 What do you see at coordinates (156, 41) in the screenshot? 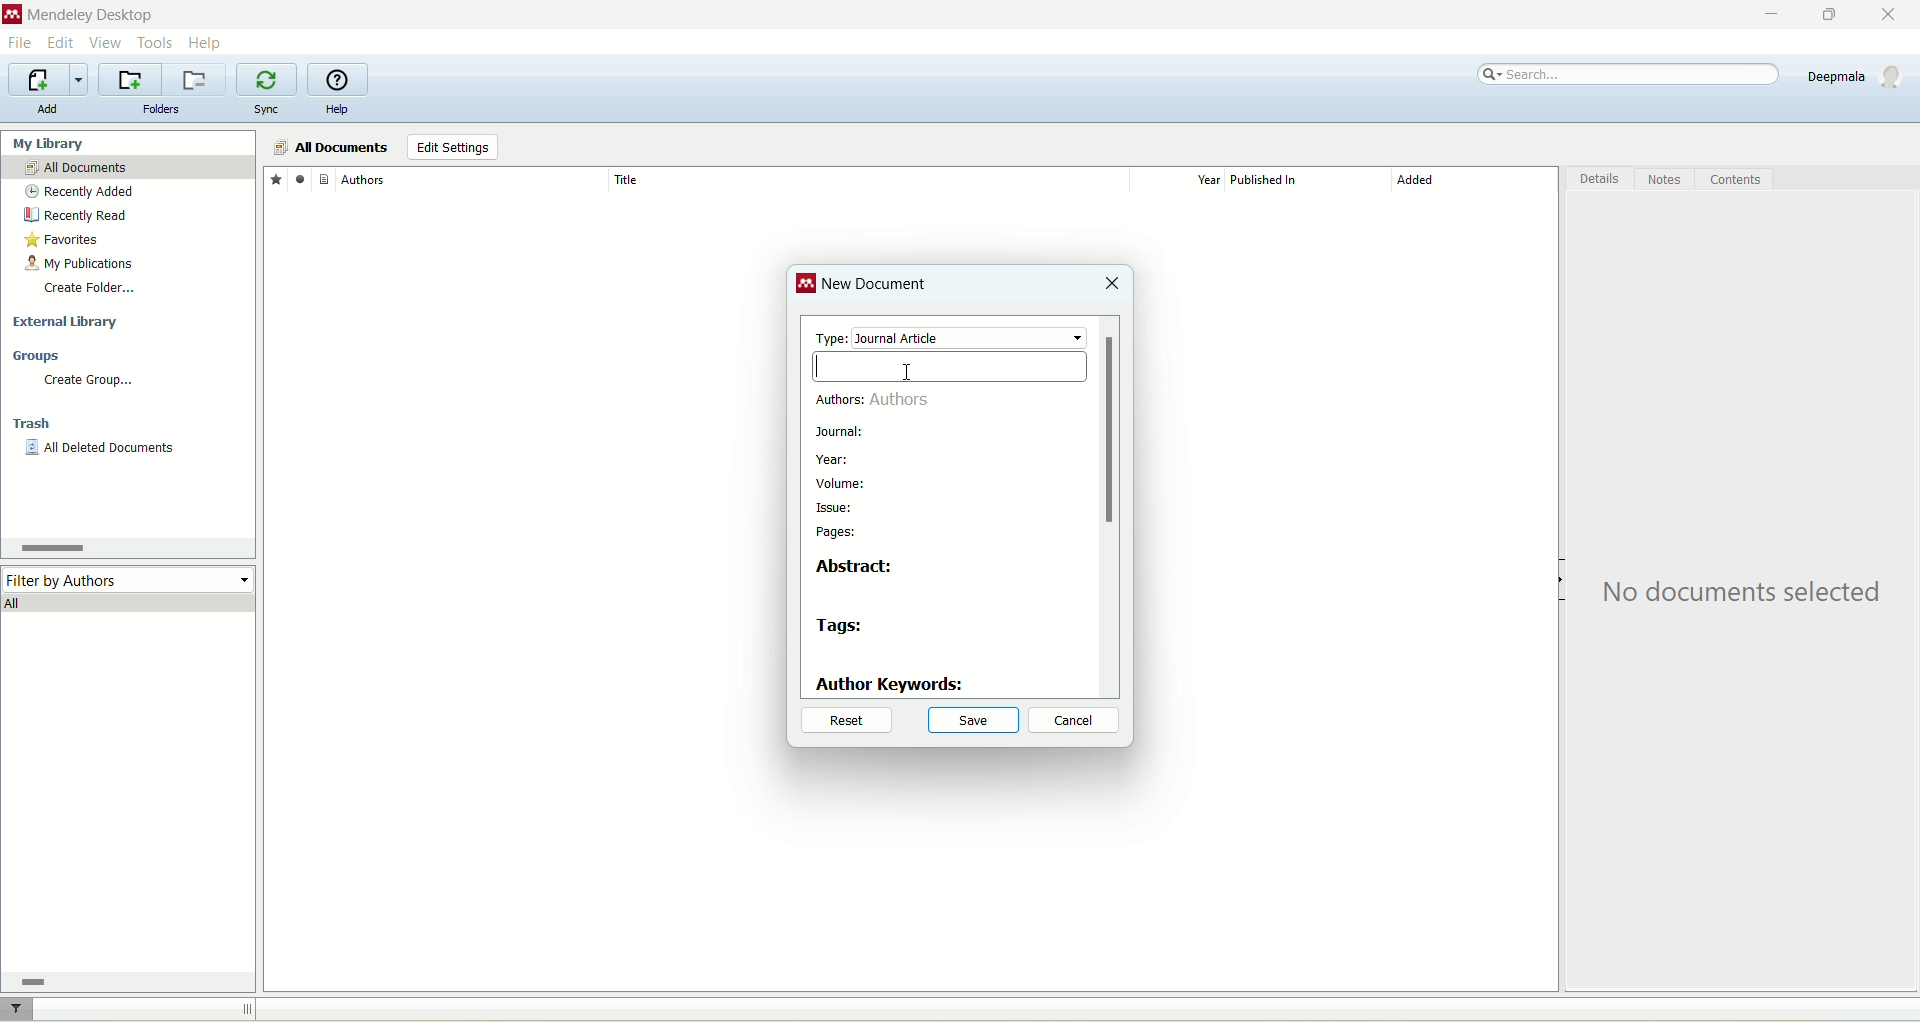
I see `tools` at bounding box center [156, 41].